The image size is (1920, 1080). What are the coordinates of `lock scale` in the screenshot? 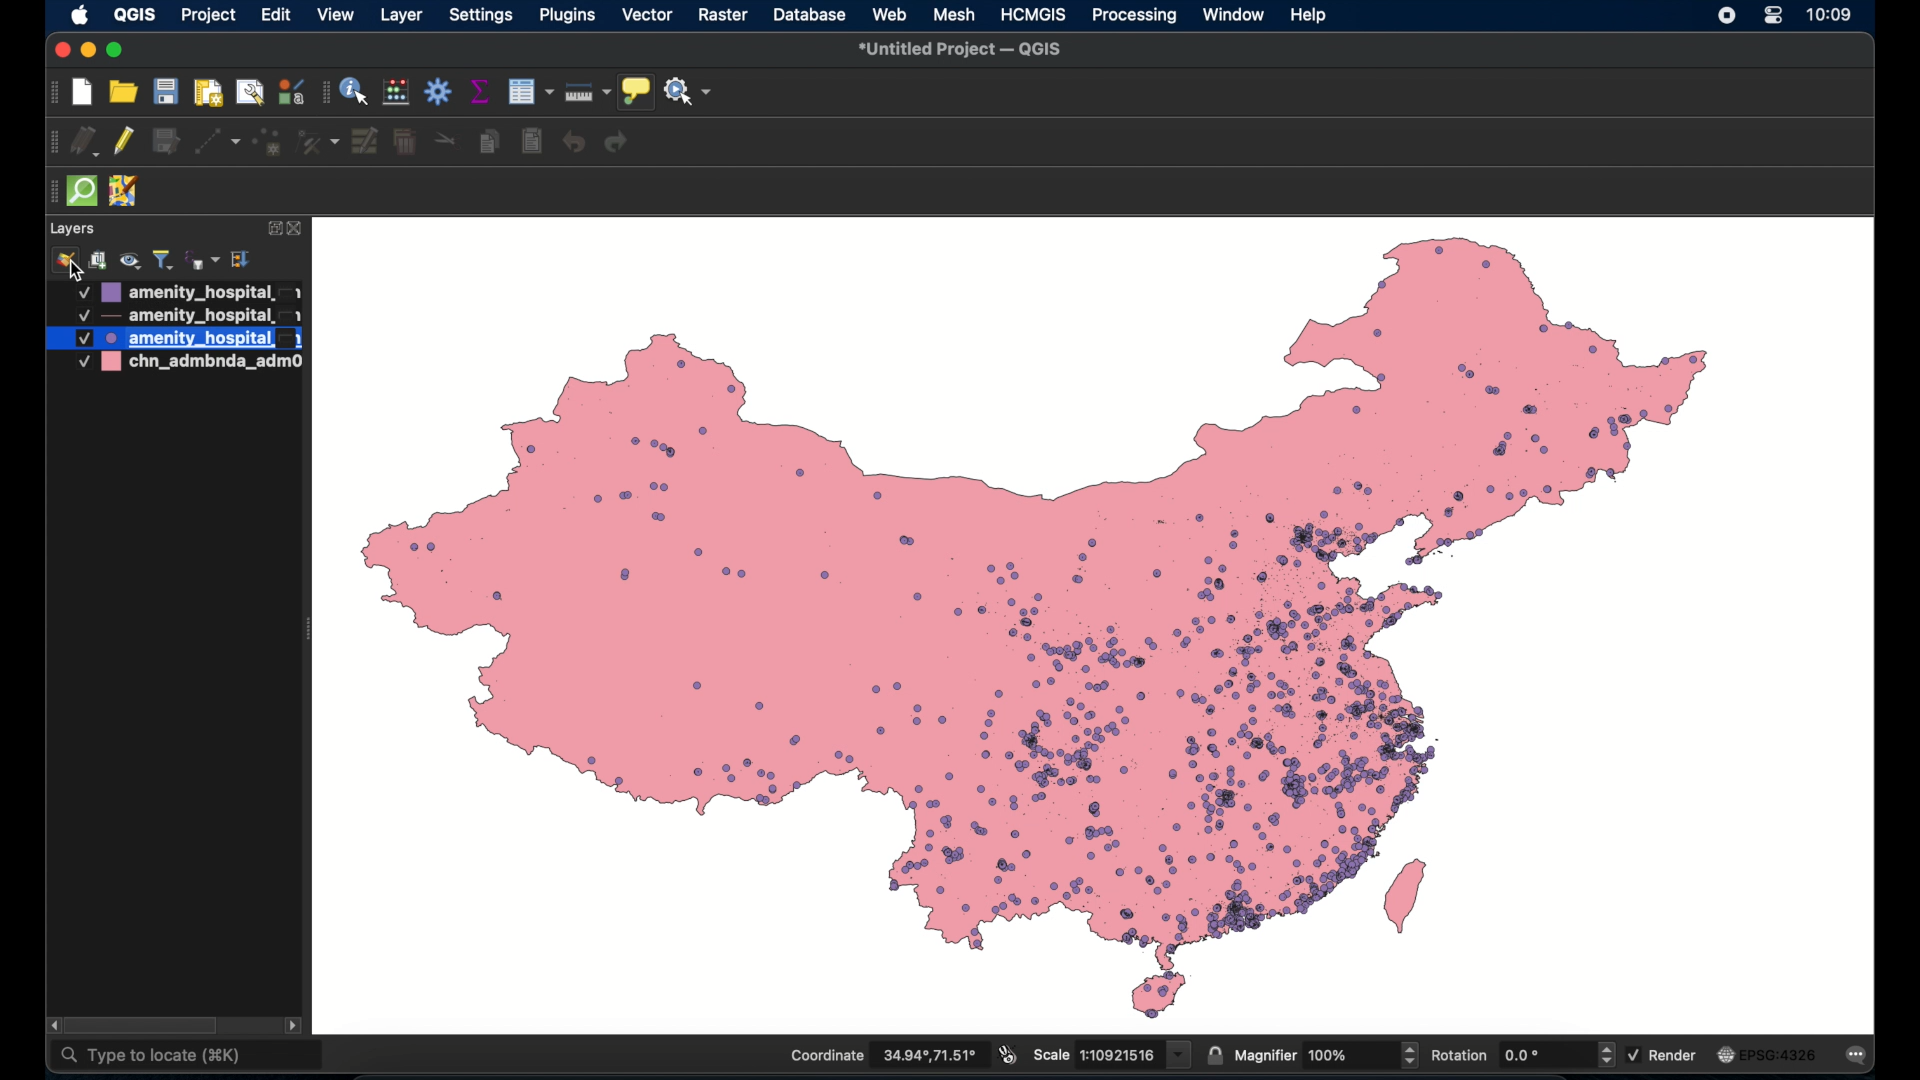 It's located at (1213, 1056).